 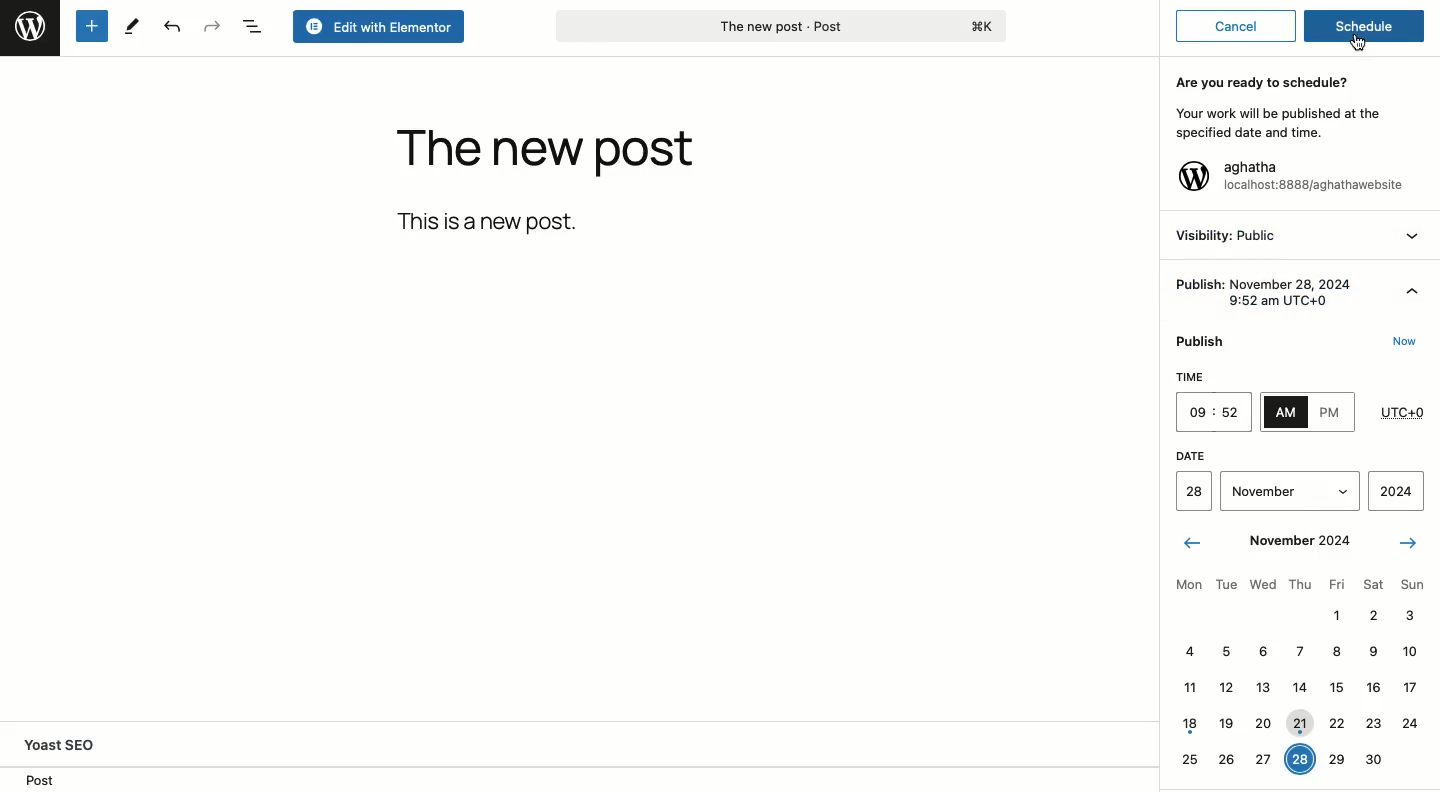 What do you see at coordinates (1403, 408) in the screenshot?
I see `UTC+0` at bounding box center [1403, 408].